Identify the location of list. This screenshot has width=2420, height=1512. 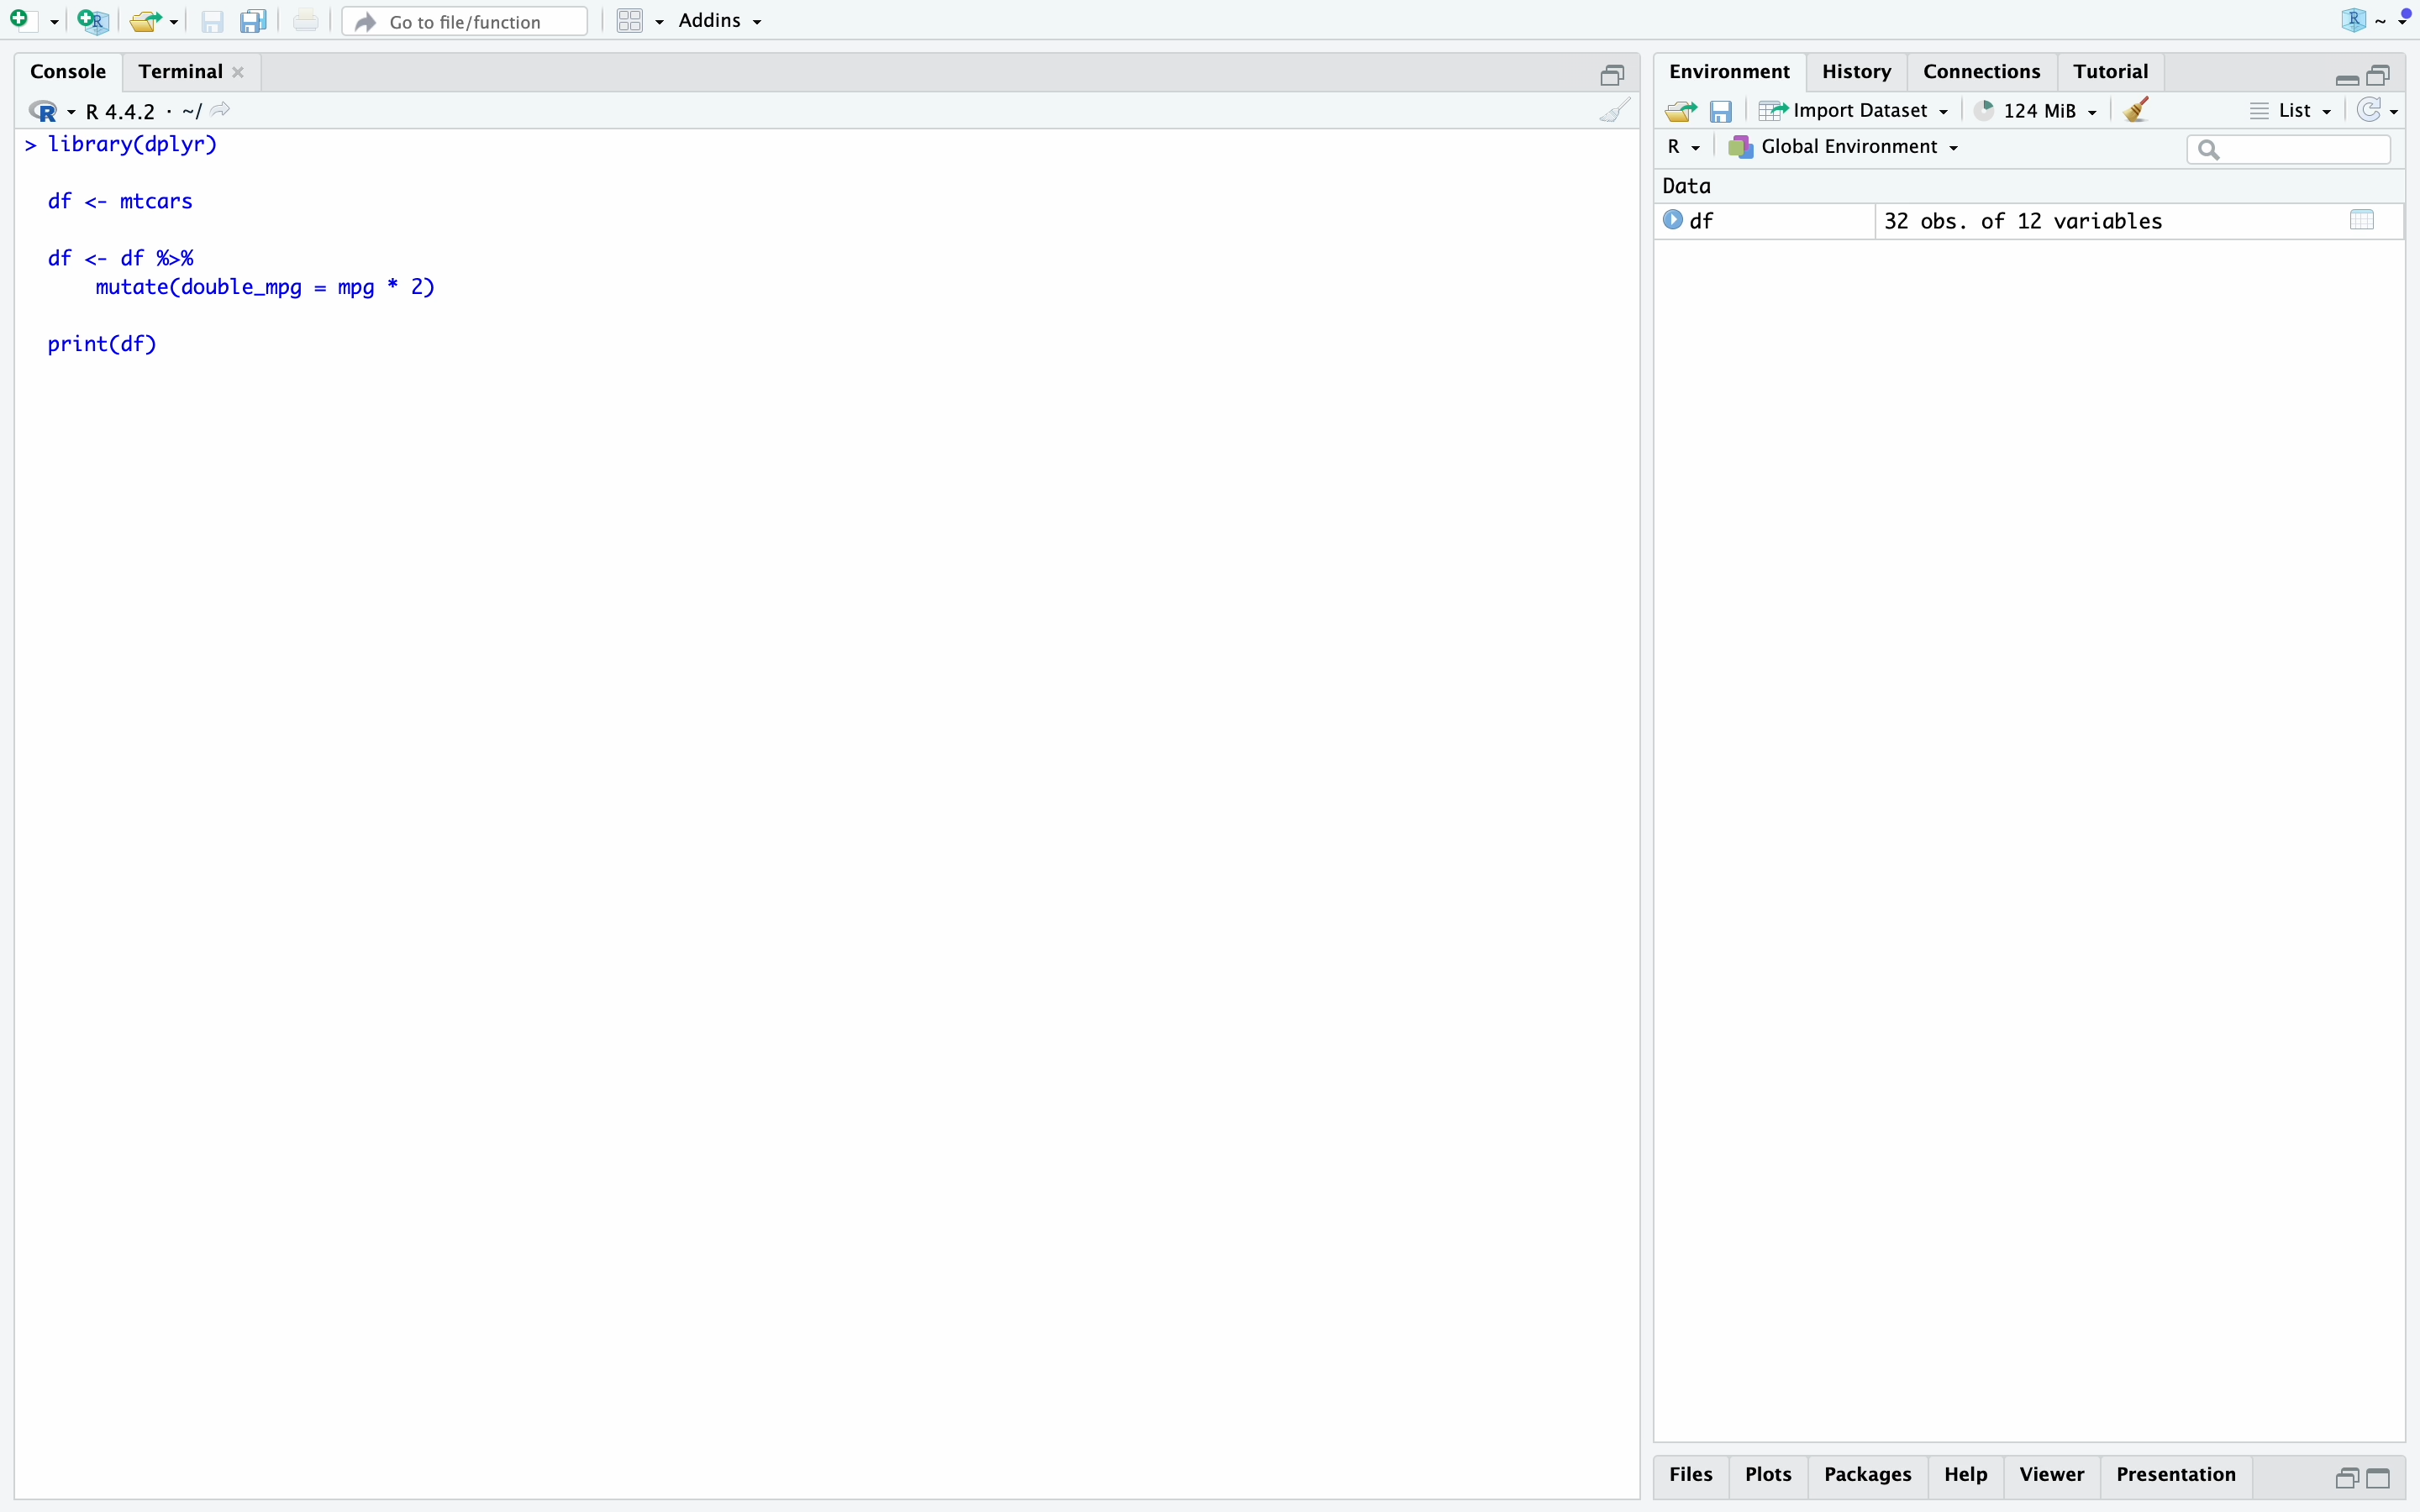
(2292, 111).